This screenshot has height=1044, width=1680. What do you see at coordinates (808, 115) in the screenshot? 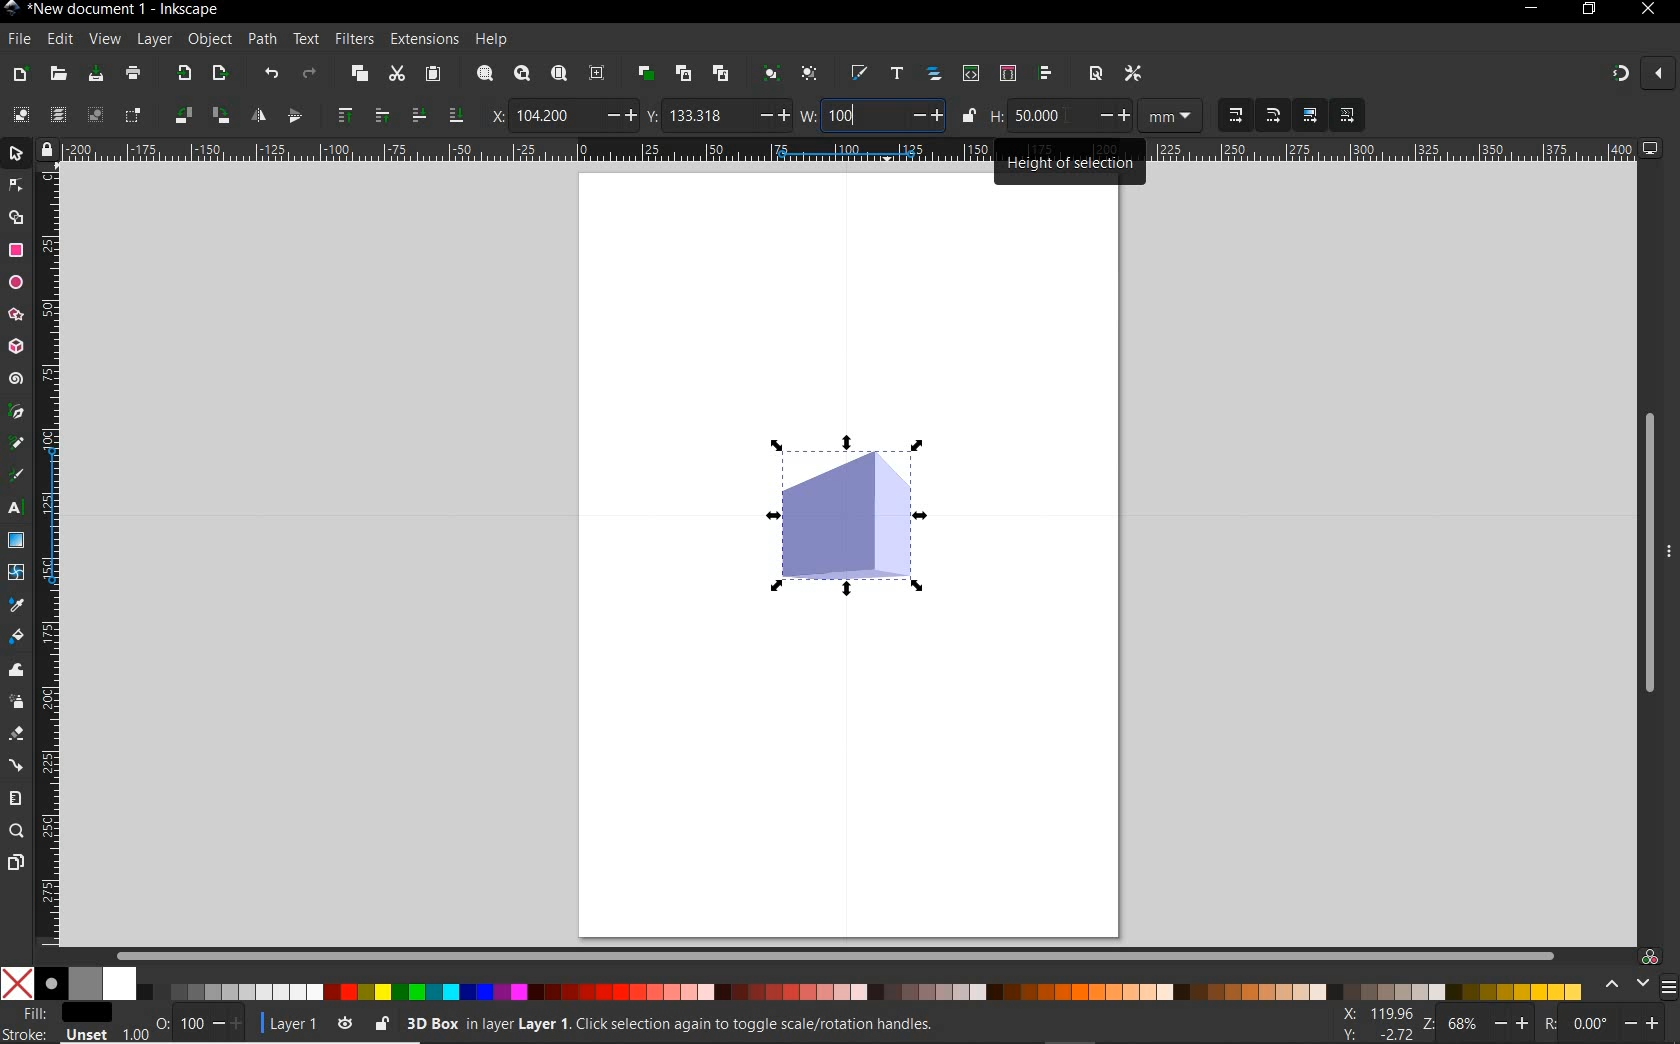
I see `w` at bounding box center [808, 115].